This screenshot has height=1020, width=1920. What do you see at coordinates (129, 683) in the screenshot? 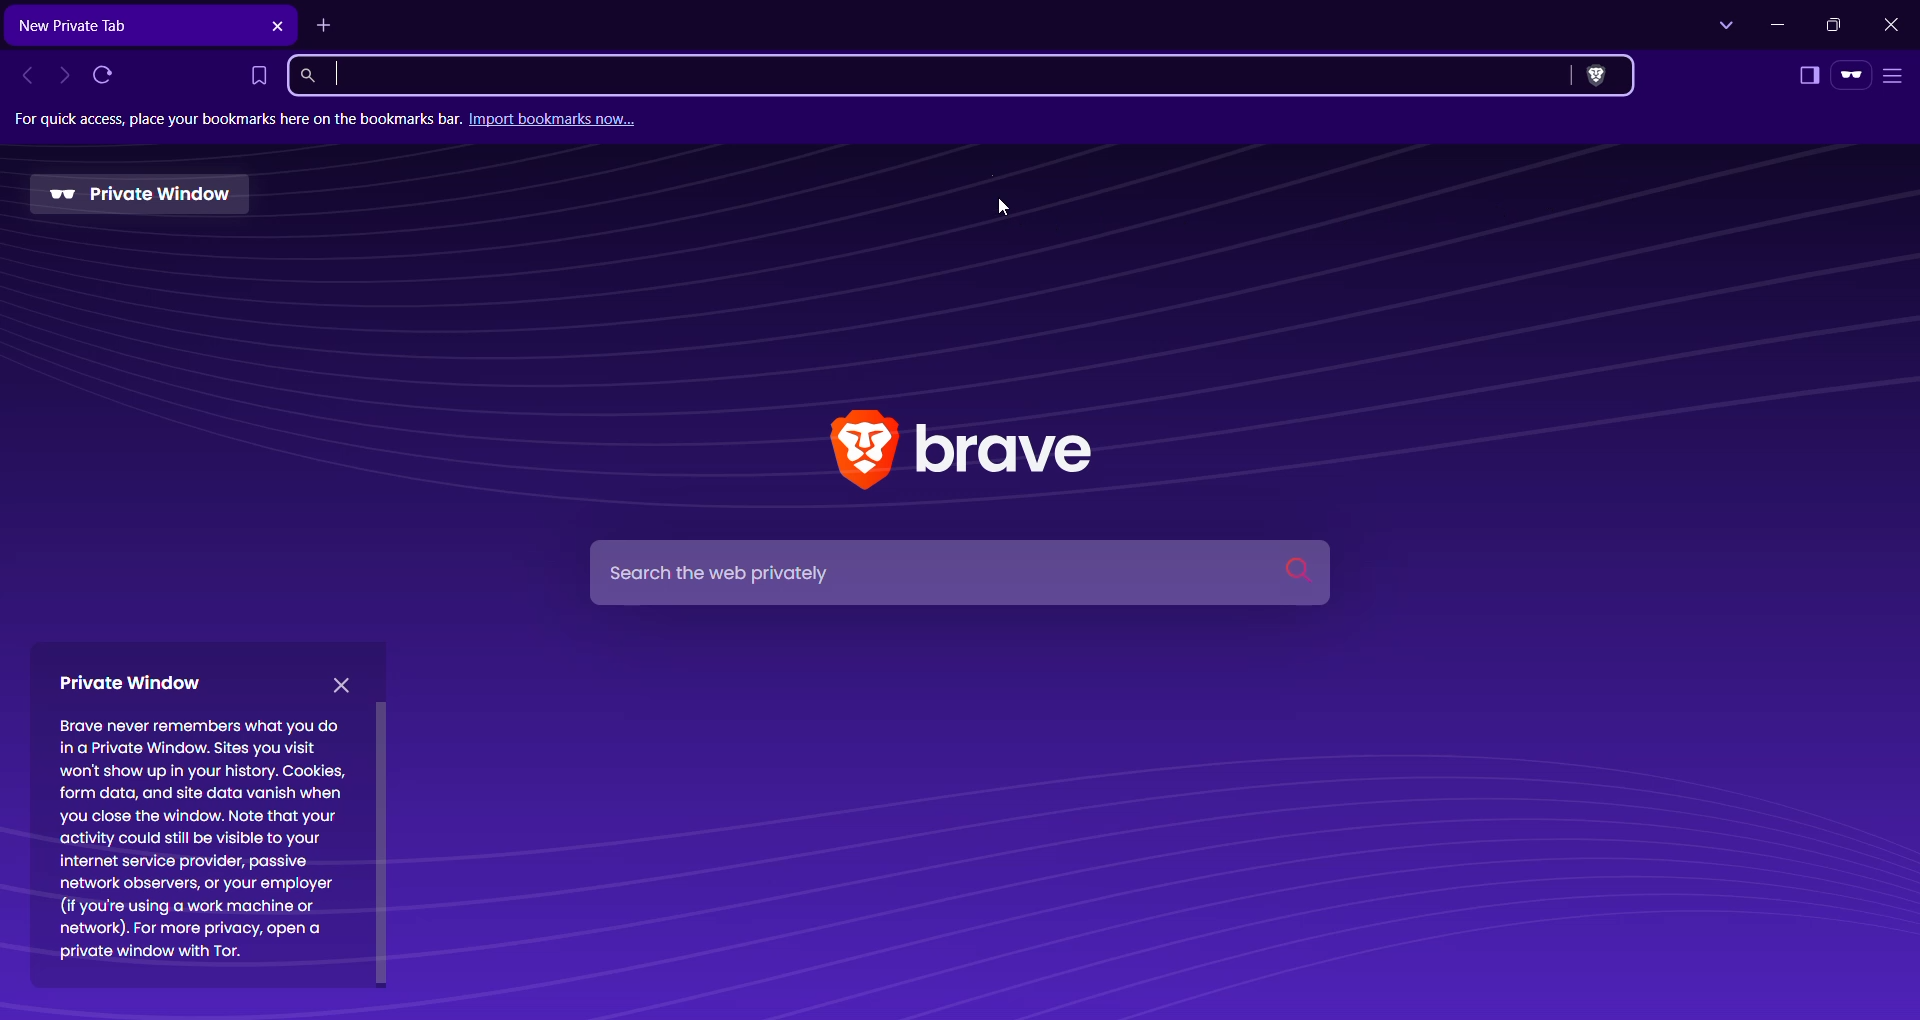
I see `Private Window` at bounding box center [129, 683].